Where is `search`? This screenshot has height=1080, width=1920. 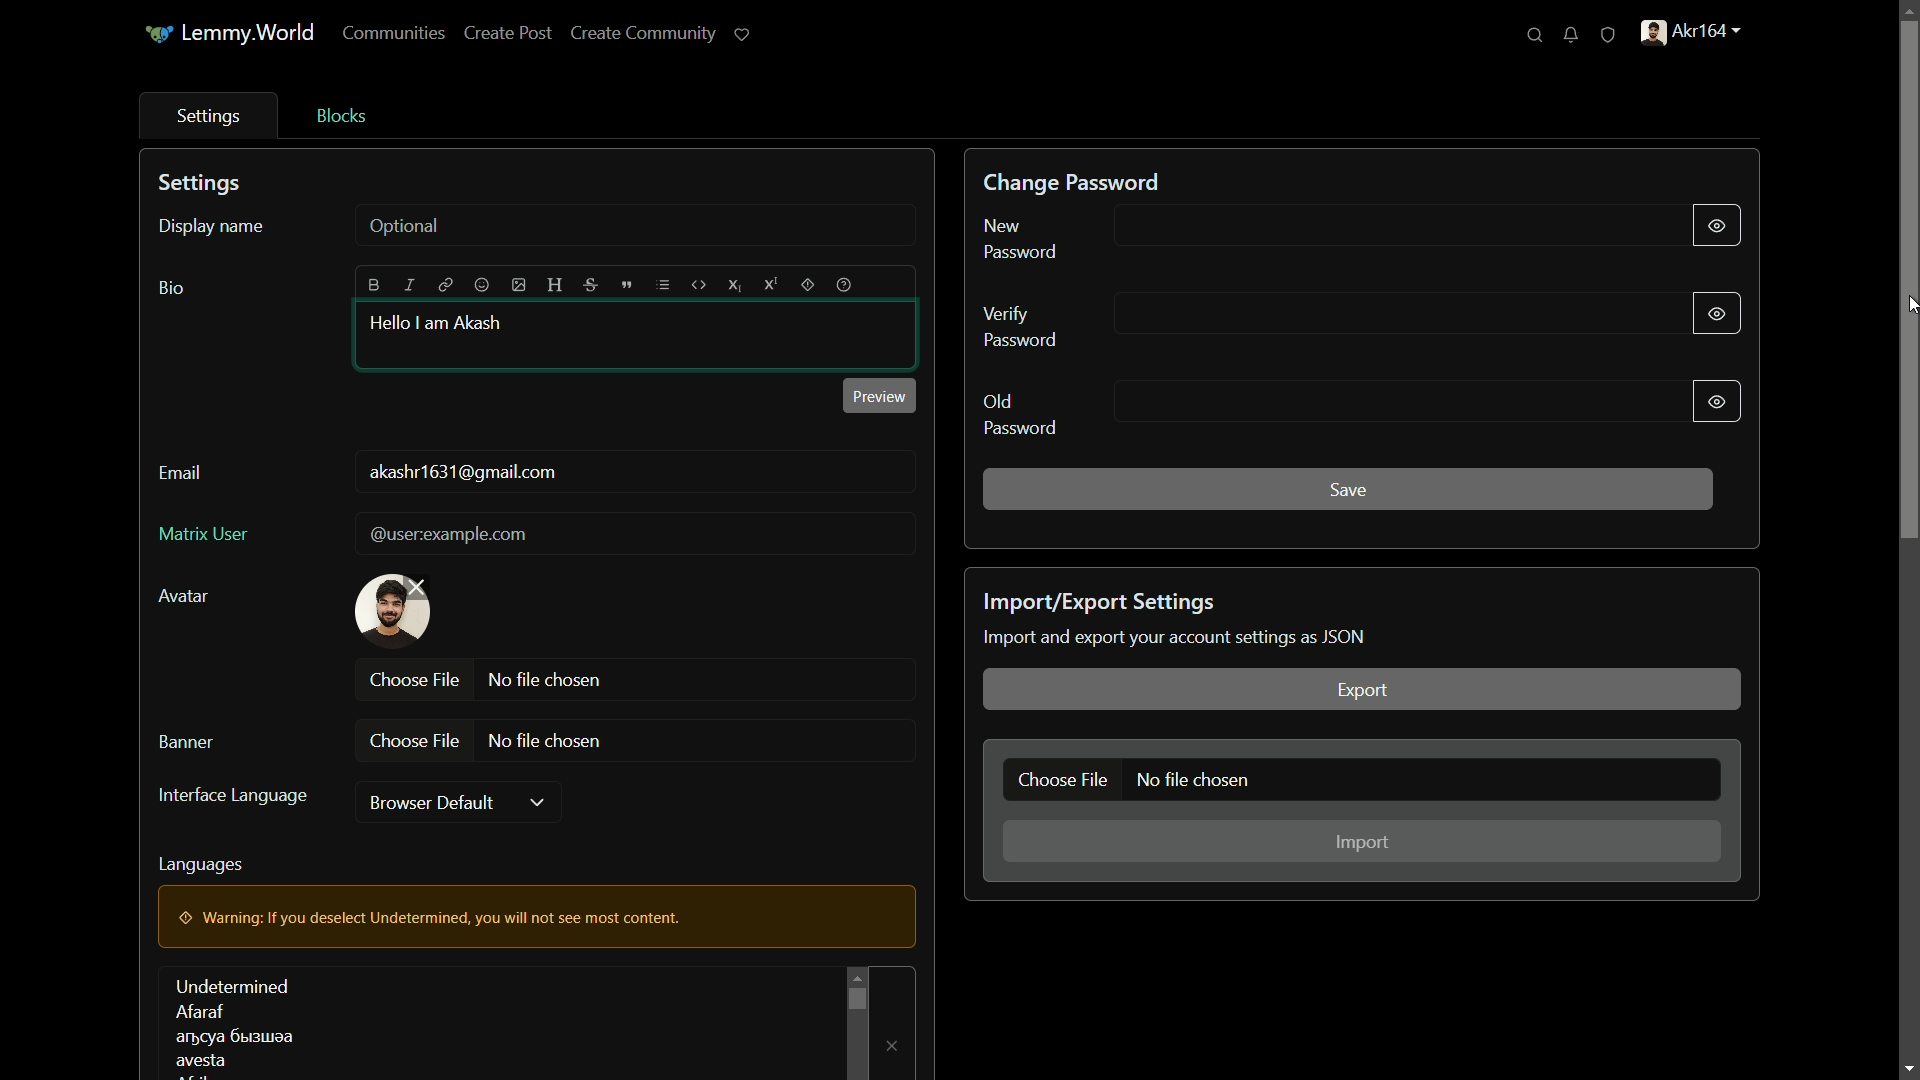 search is located at coordinates (1535, 34).